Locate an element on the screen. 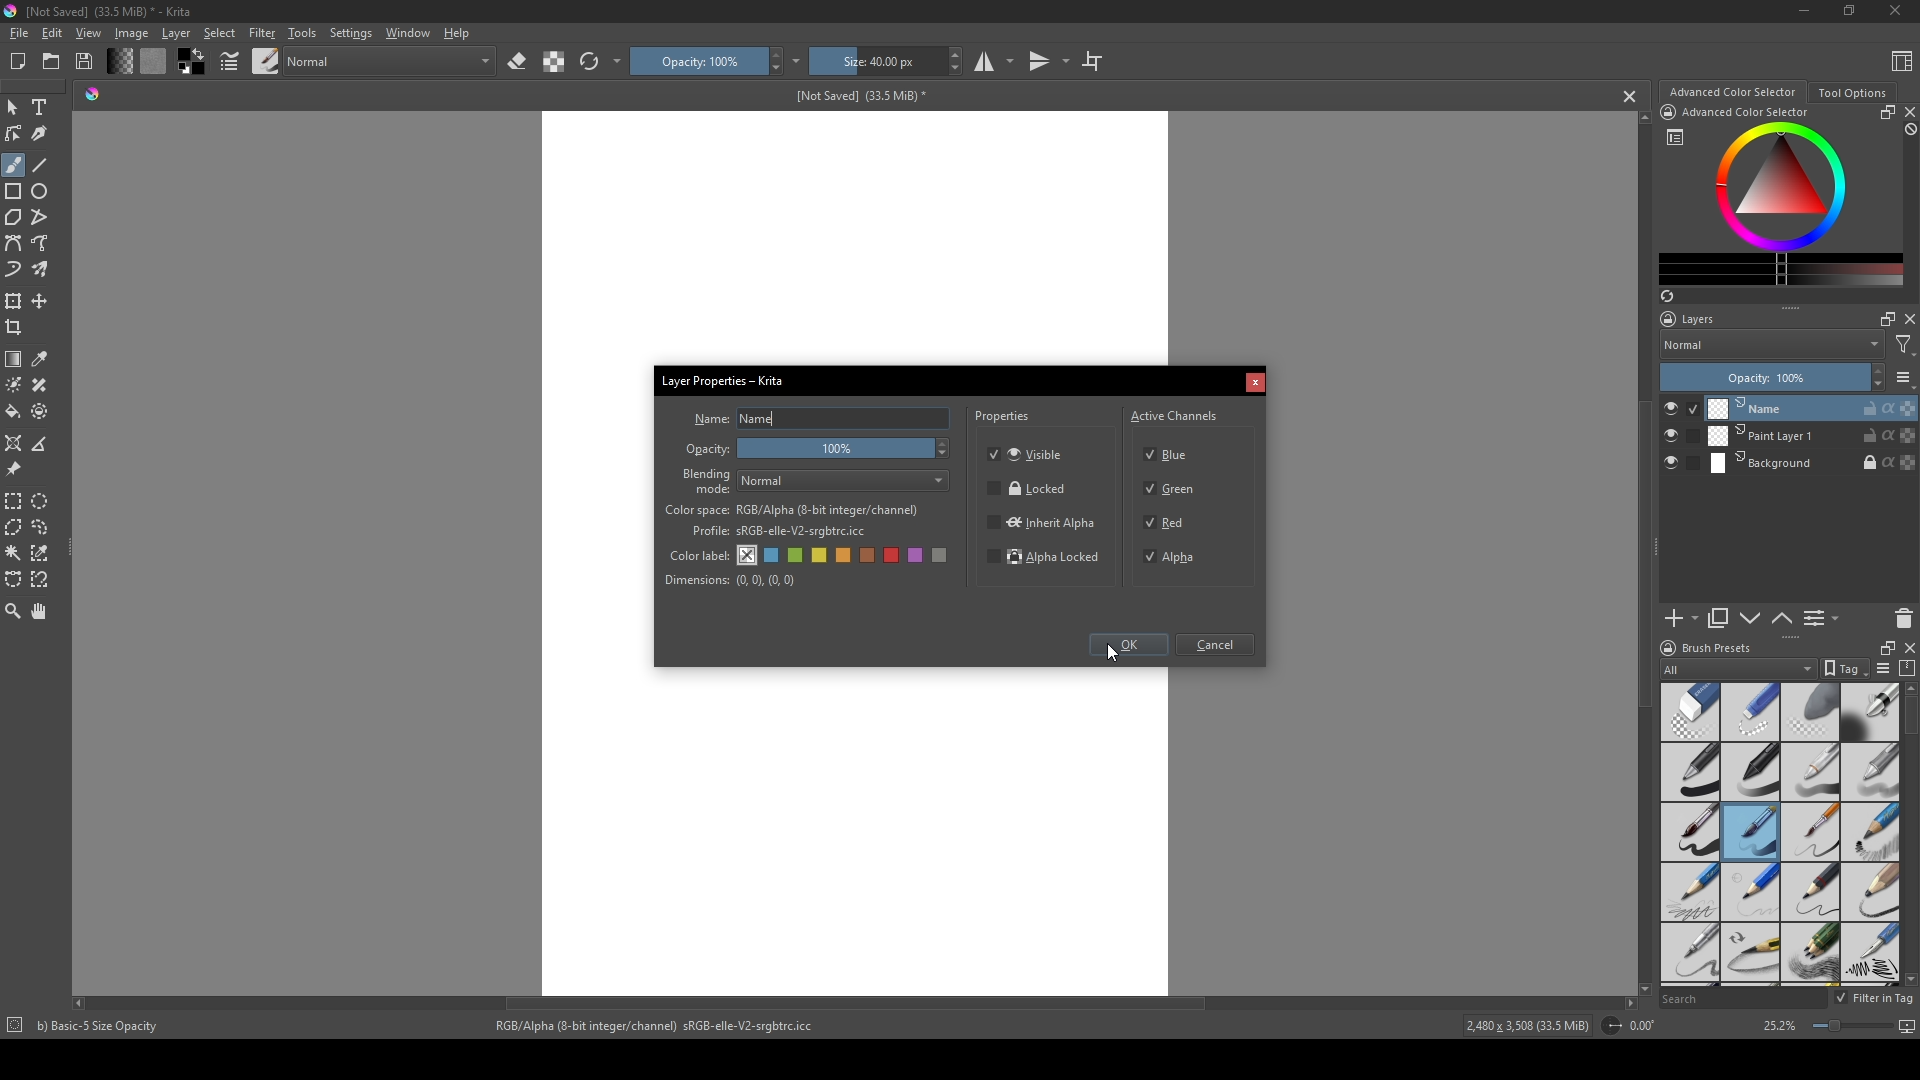  black pen is located at coordinates (1751, 772).